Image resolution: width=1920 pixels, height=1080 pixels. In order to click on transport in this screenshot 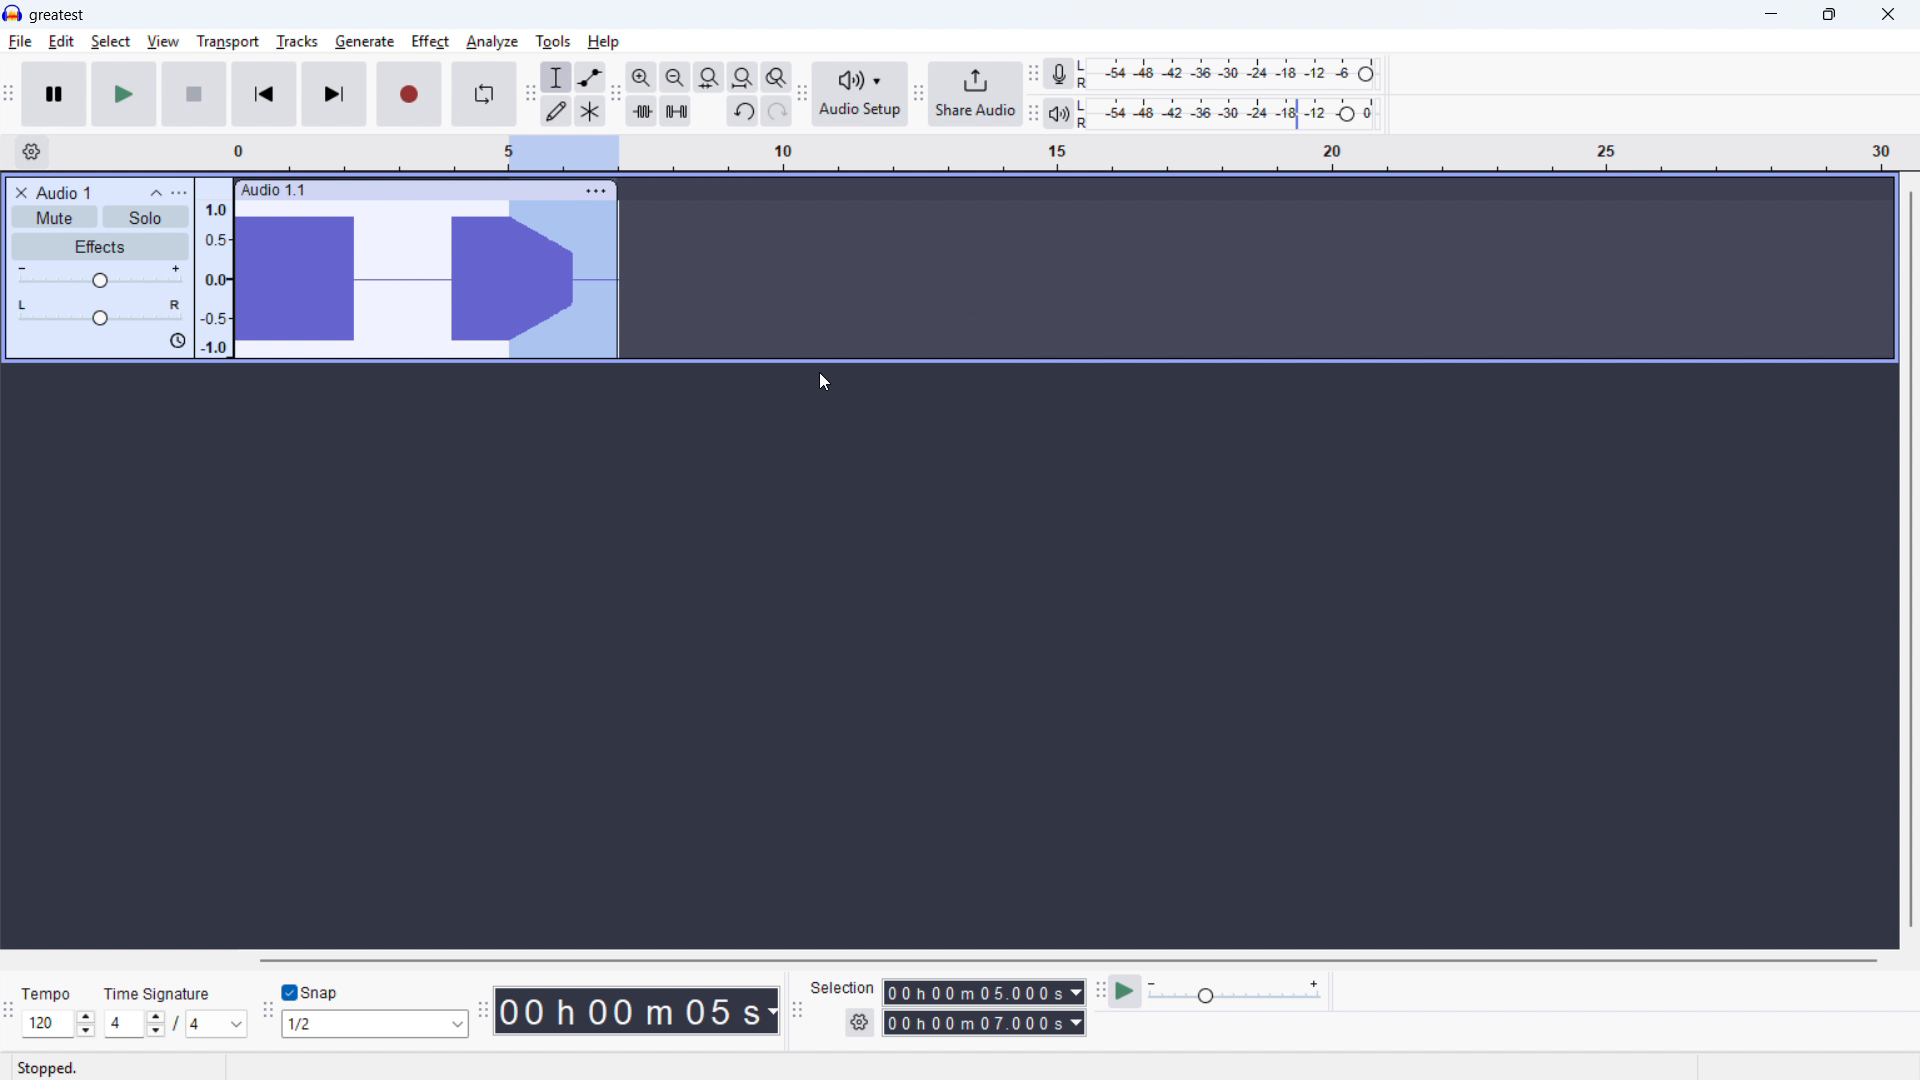, I will do `click(228, 42)`.